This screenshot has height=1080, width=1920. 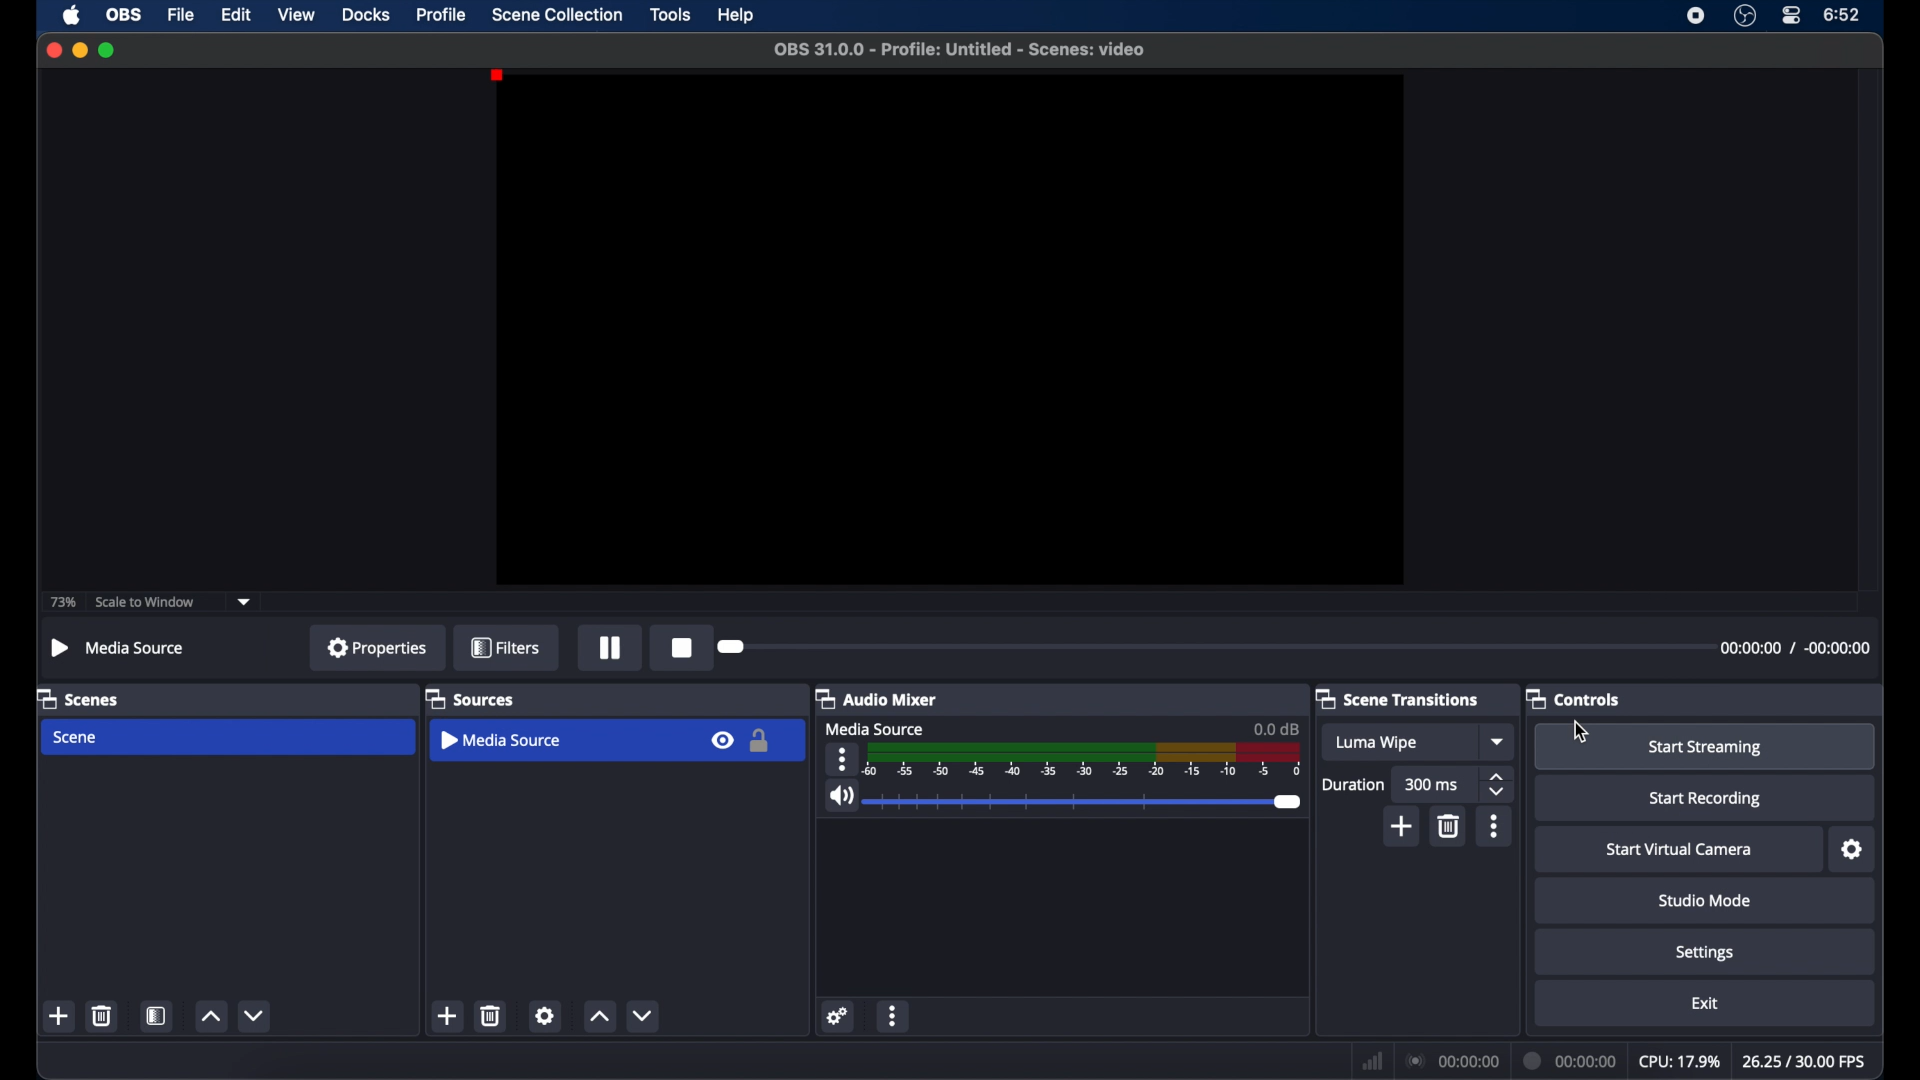 I want to click on scene transitions, so click(x=1397, y=698).